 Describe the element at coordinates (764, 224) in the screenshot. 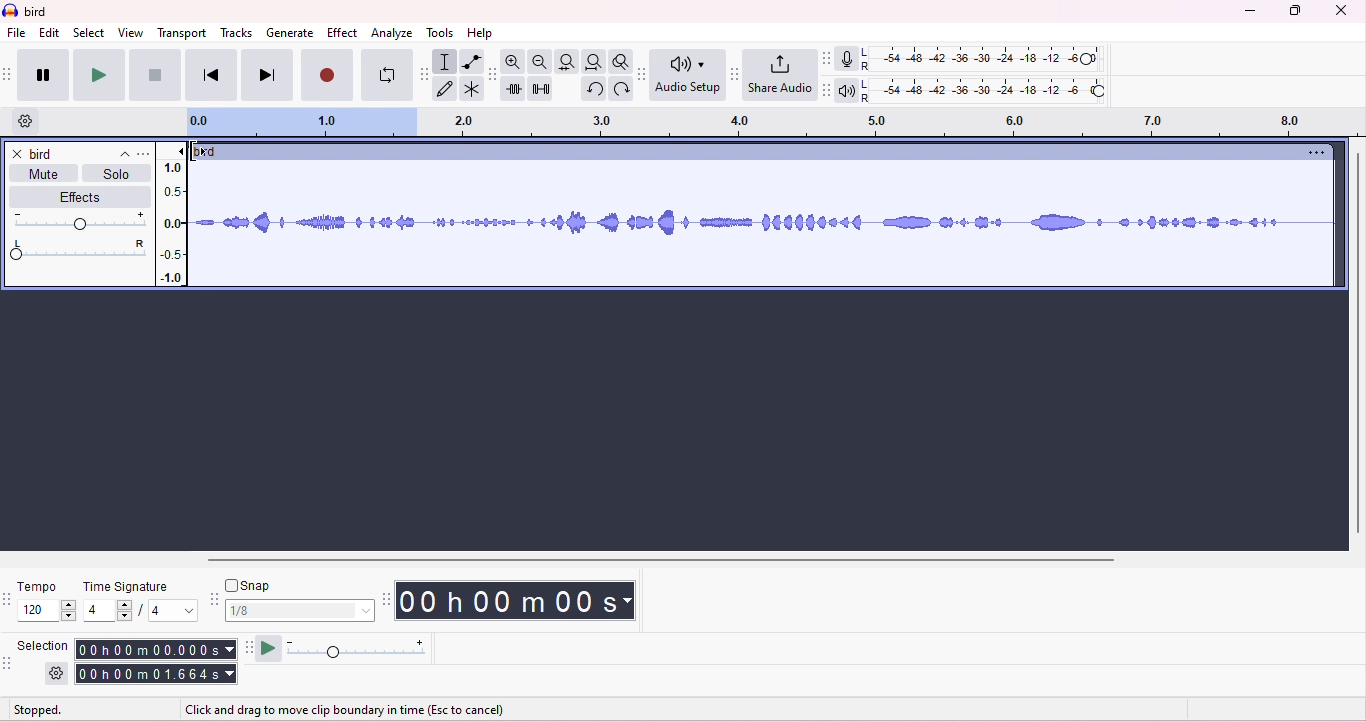

I see `waveform` at that location.